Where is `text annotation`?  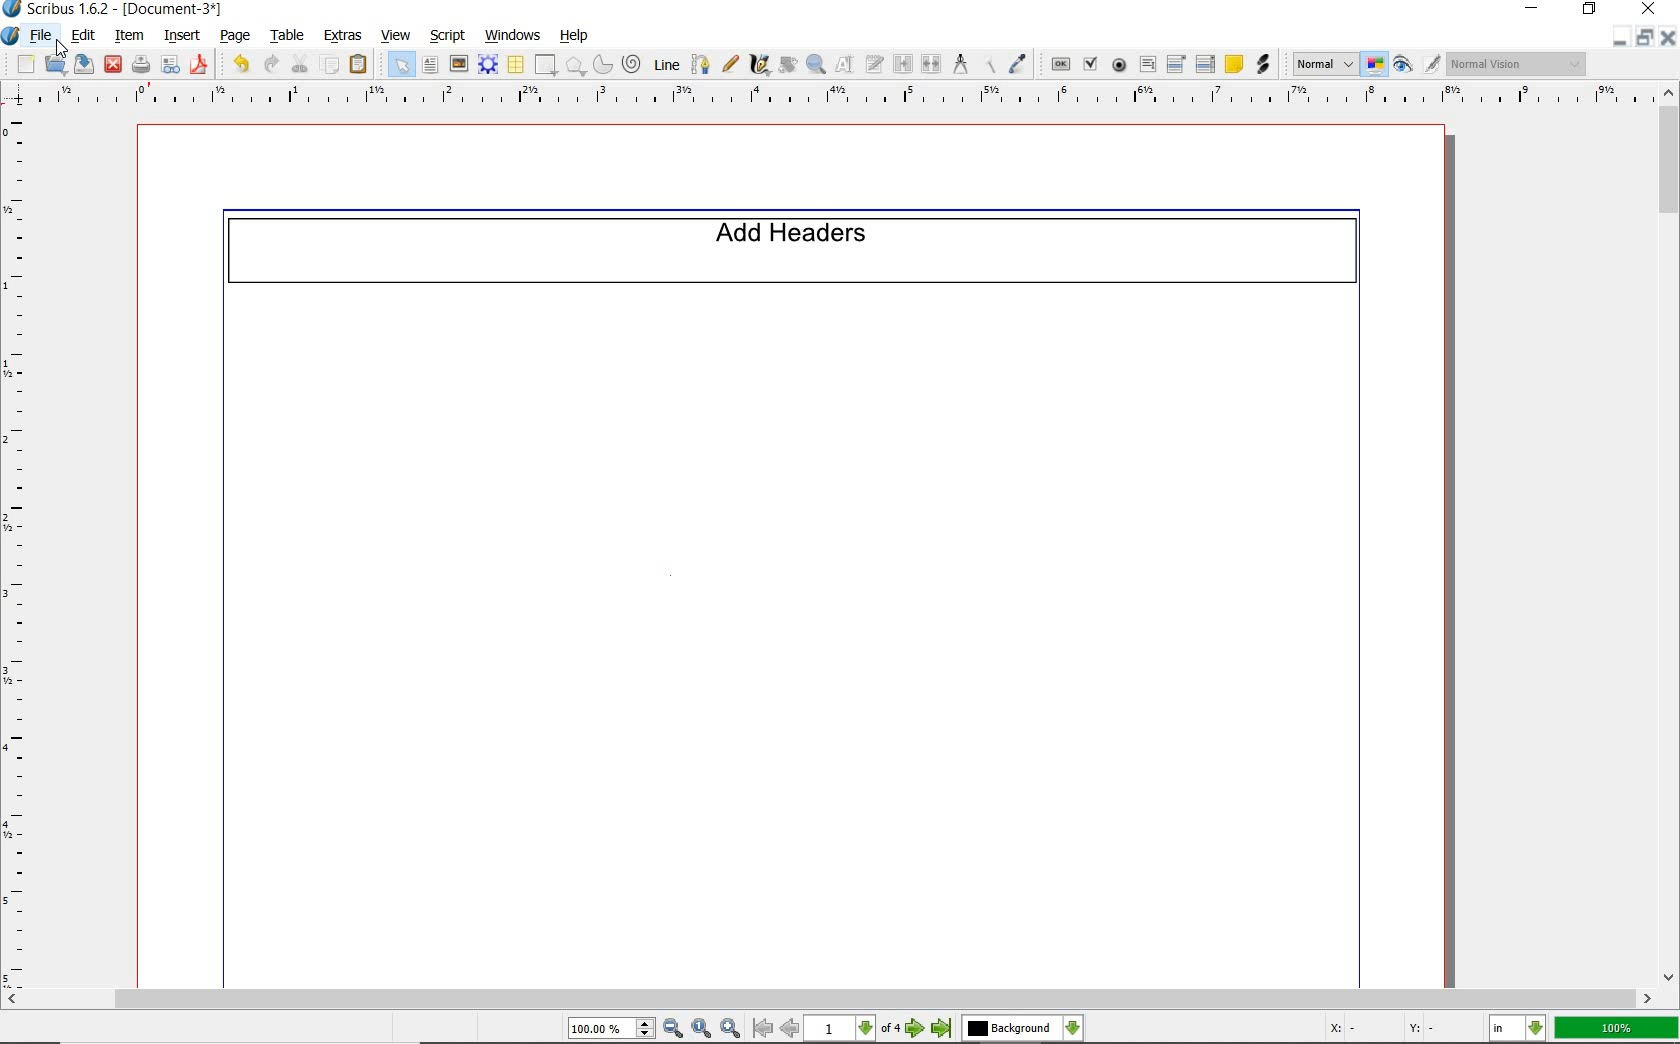
text annotation is located at coordinates (1233, 63).